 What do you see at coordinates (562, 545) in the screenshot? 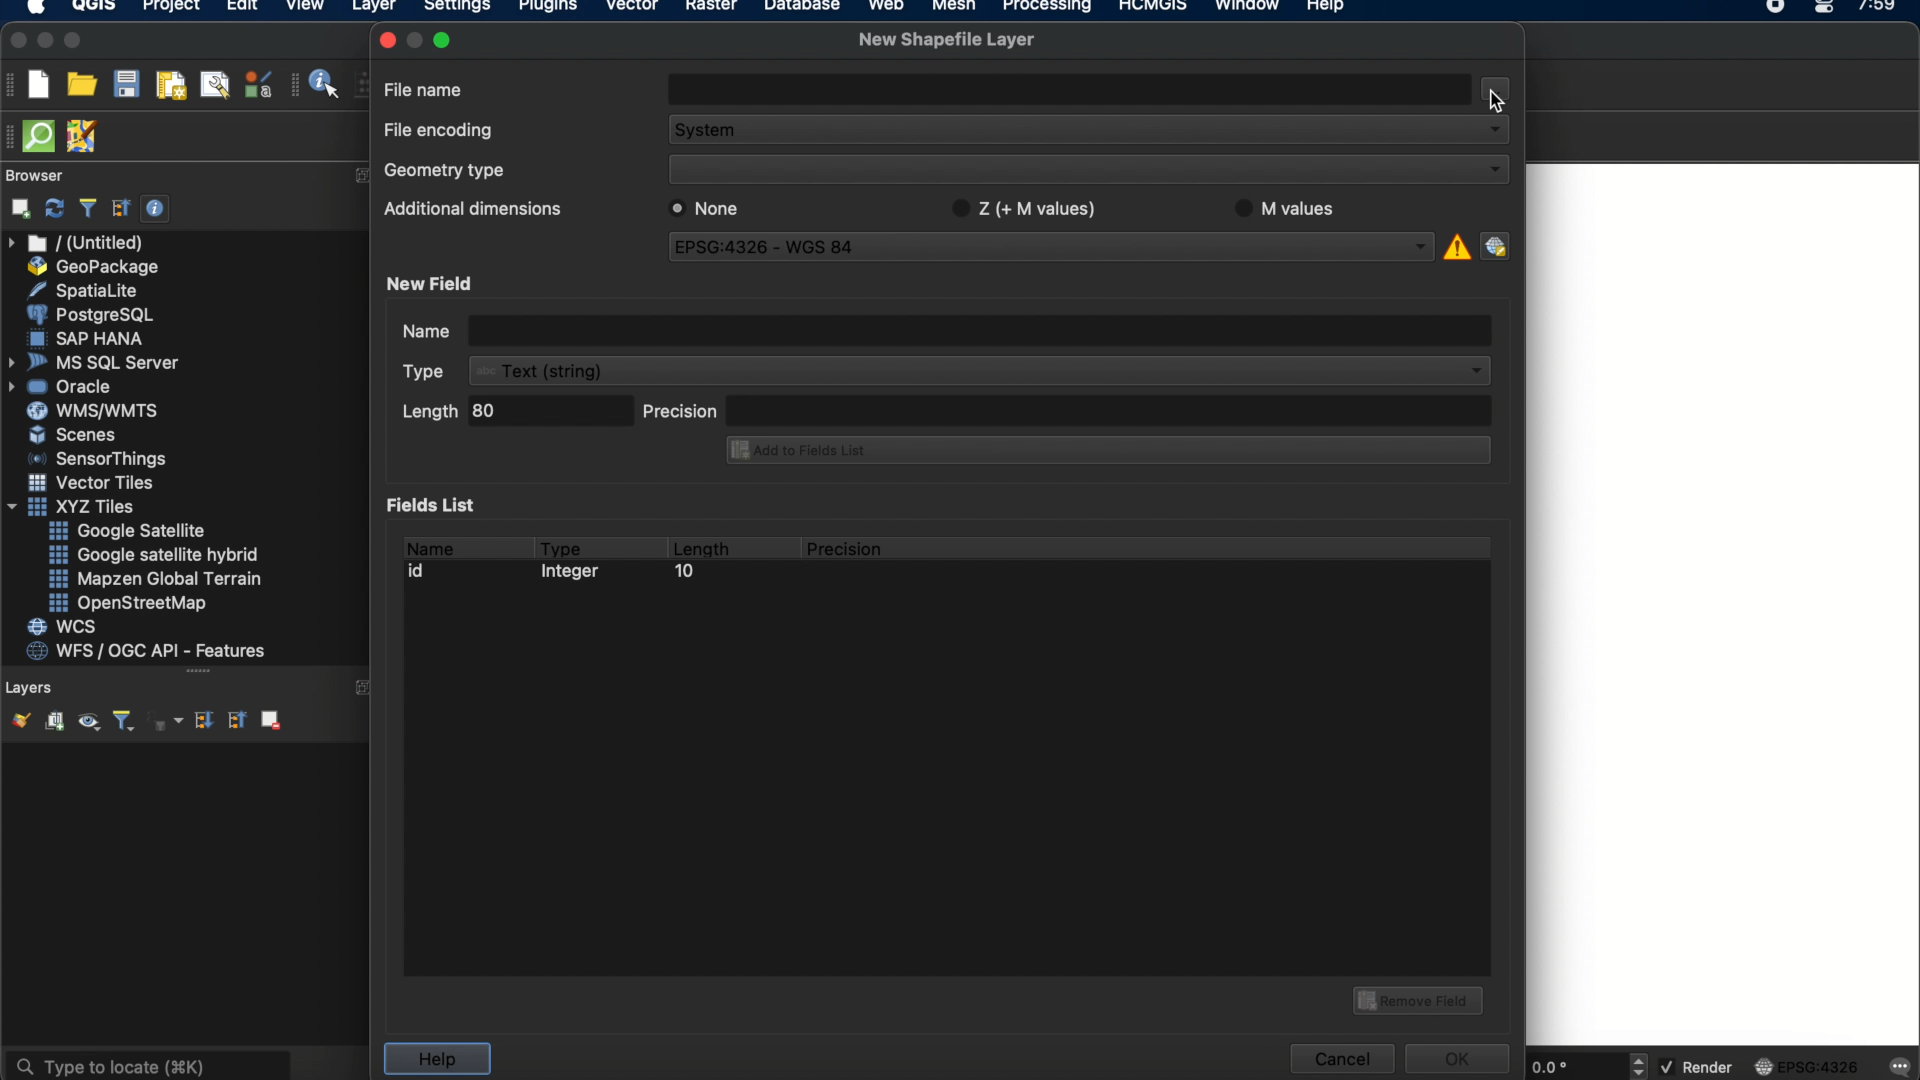
I see `type` at bounding box center [562, 545].